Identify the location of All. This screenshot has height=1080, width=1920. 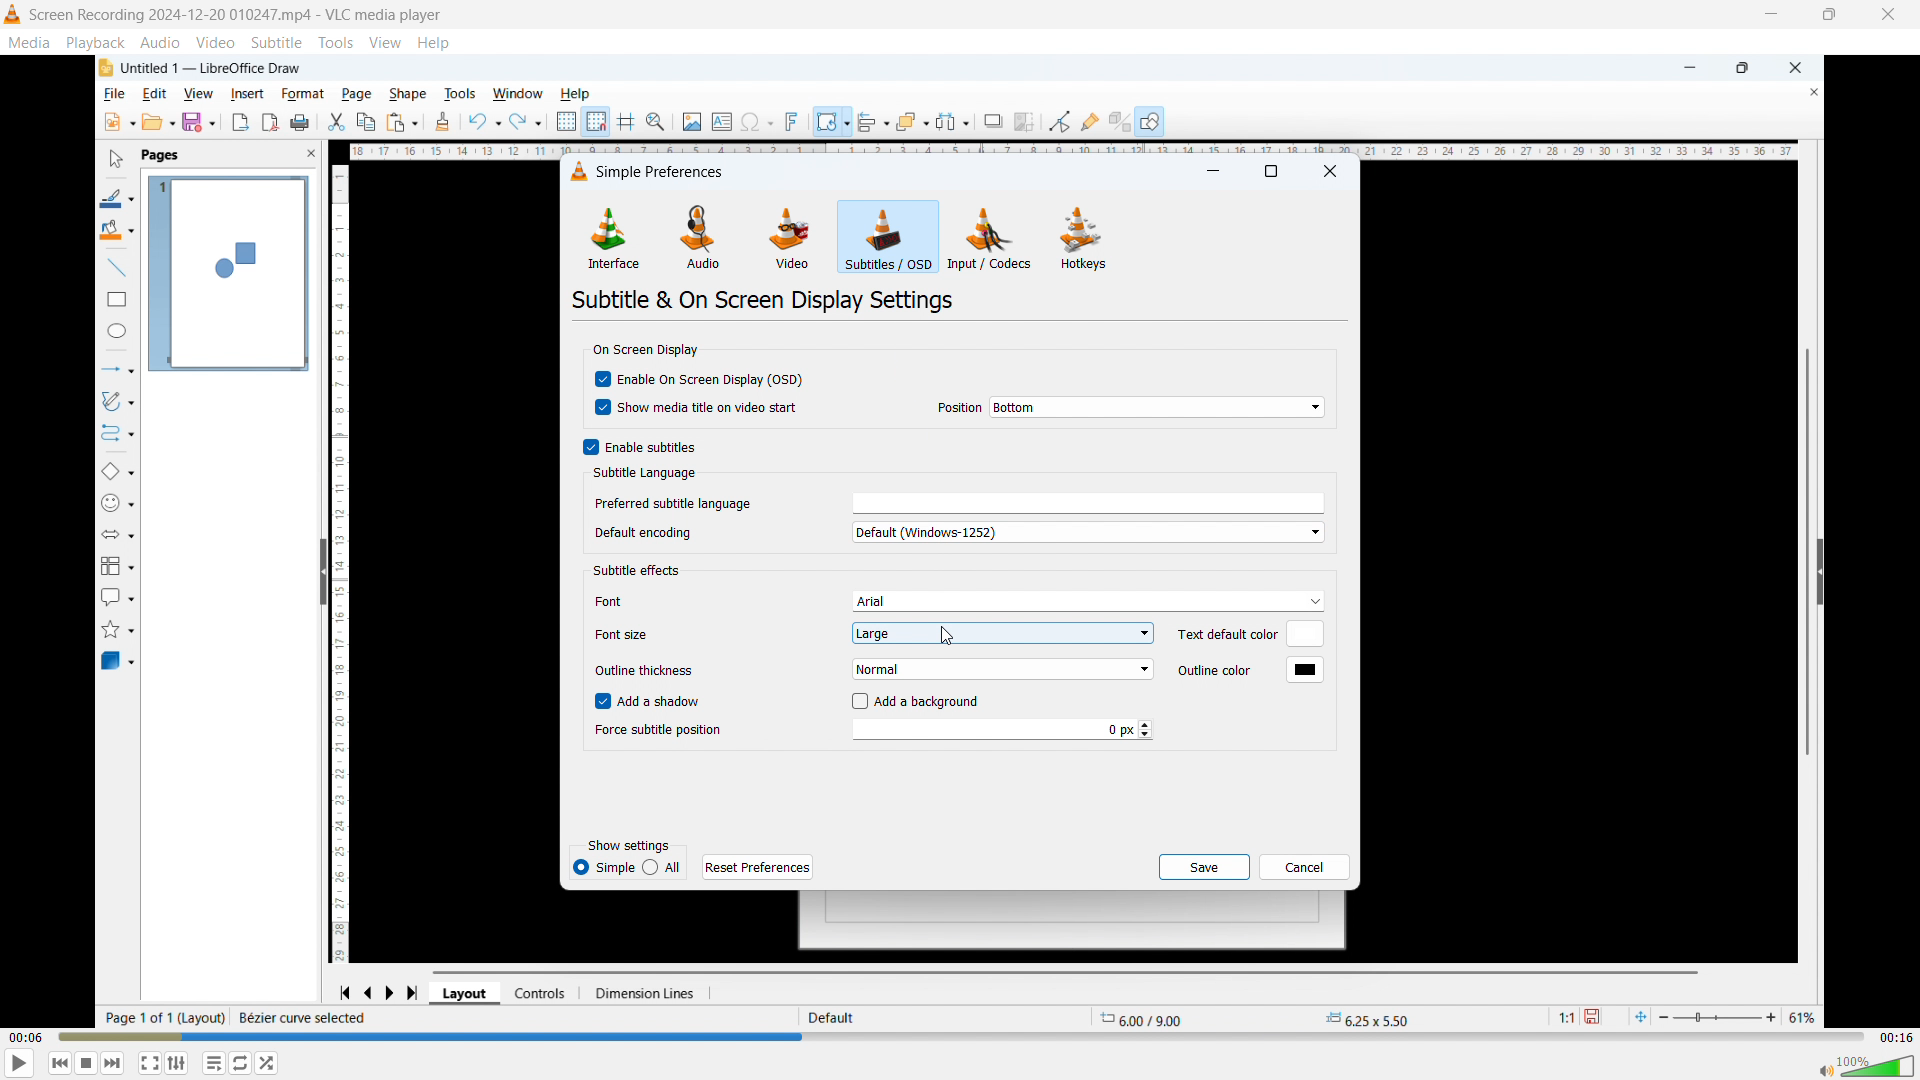
(664, 868).